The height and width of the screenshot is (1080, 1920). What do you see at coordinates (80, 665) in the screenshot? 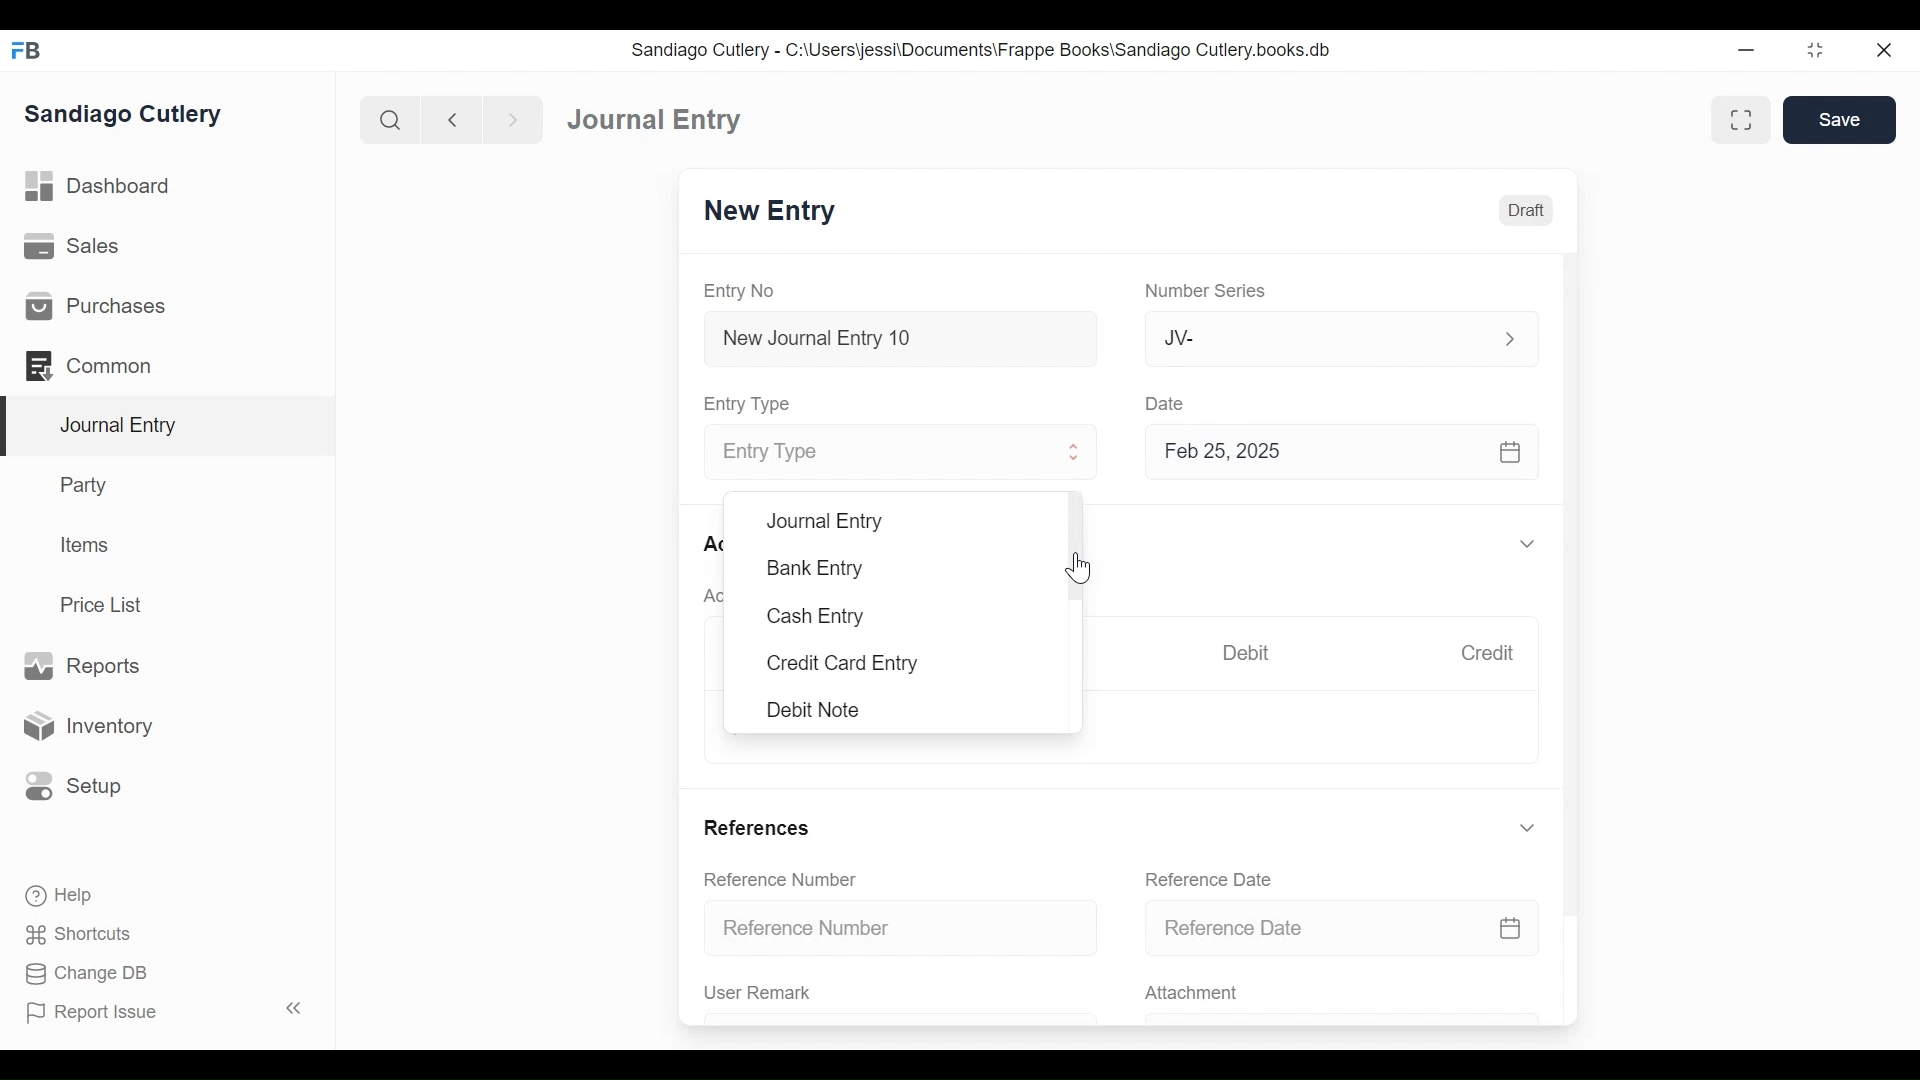
I see `Reports` at bounding box center [80, 665].